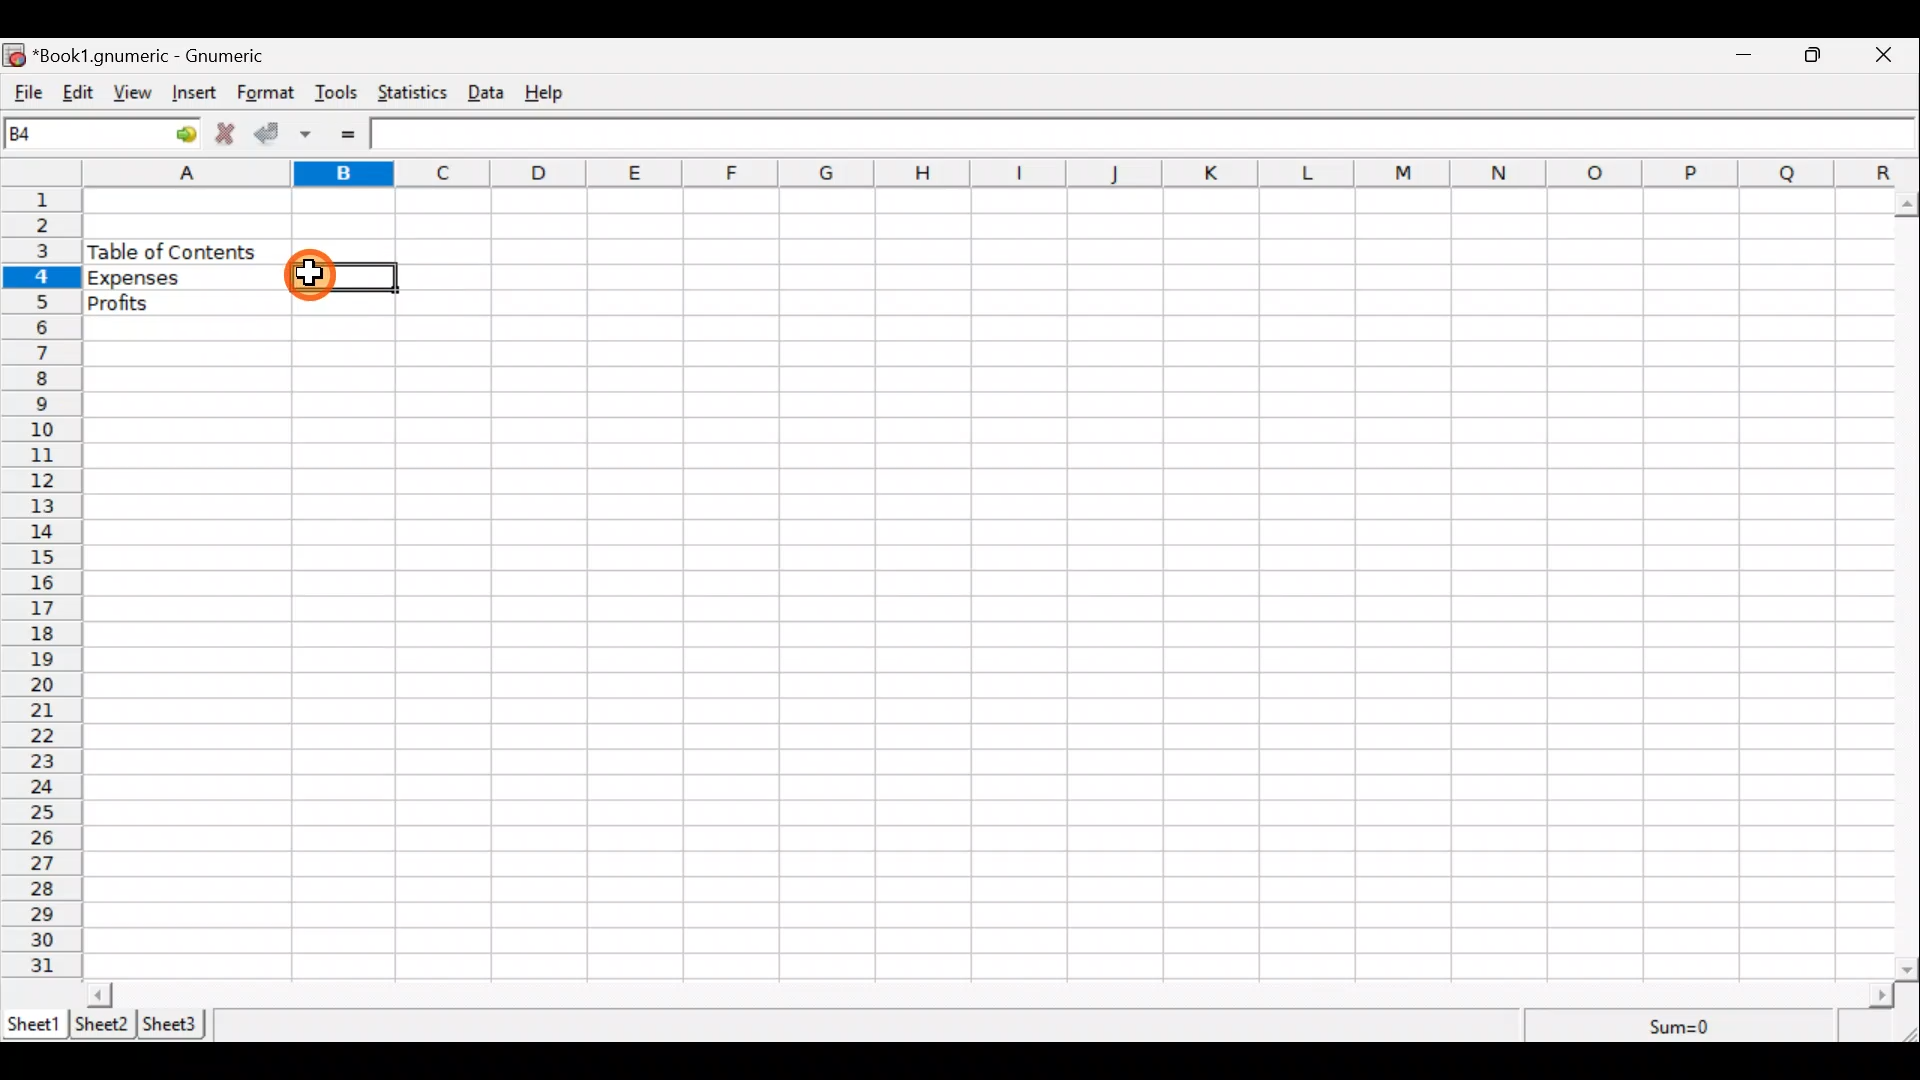  I want to click on Edit, so click(78, 95).